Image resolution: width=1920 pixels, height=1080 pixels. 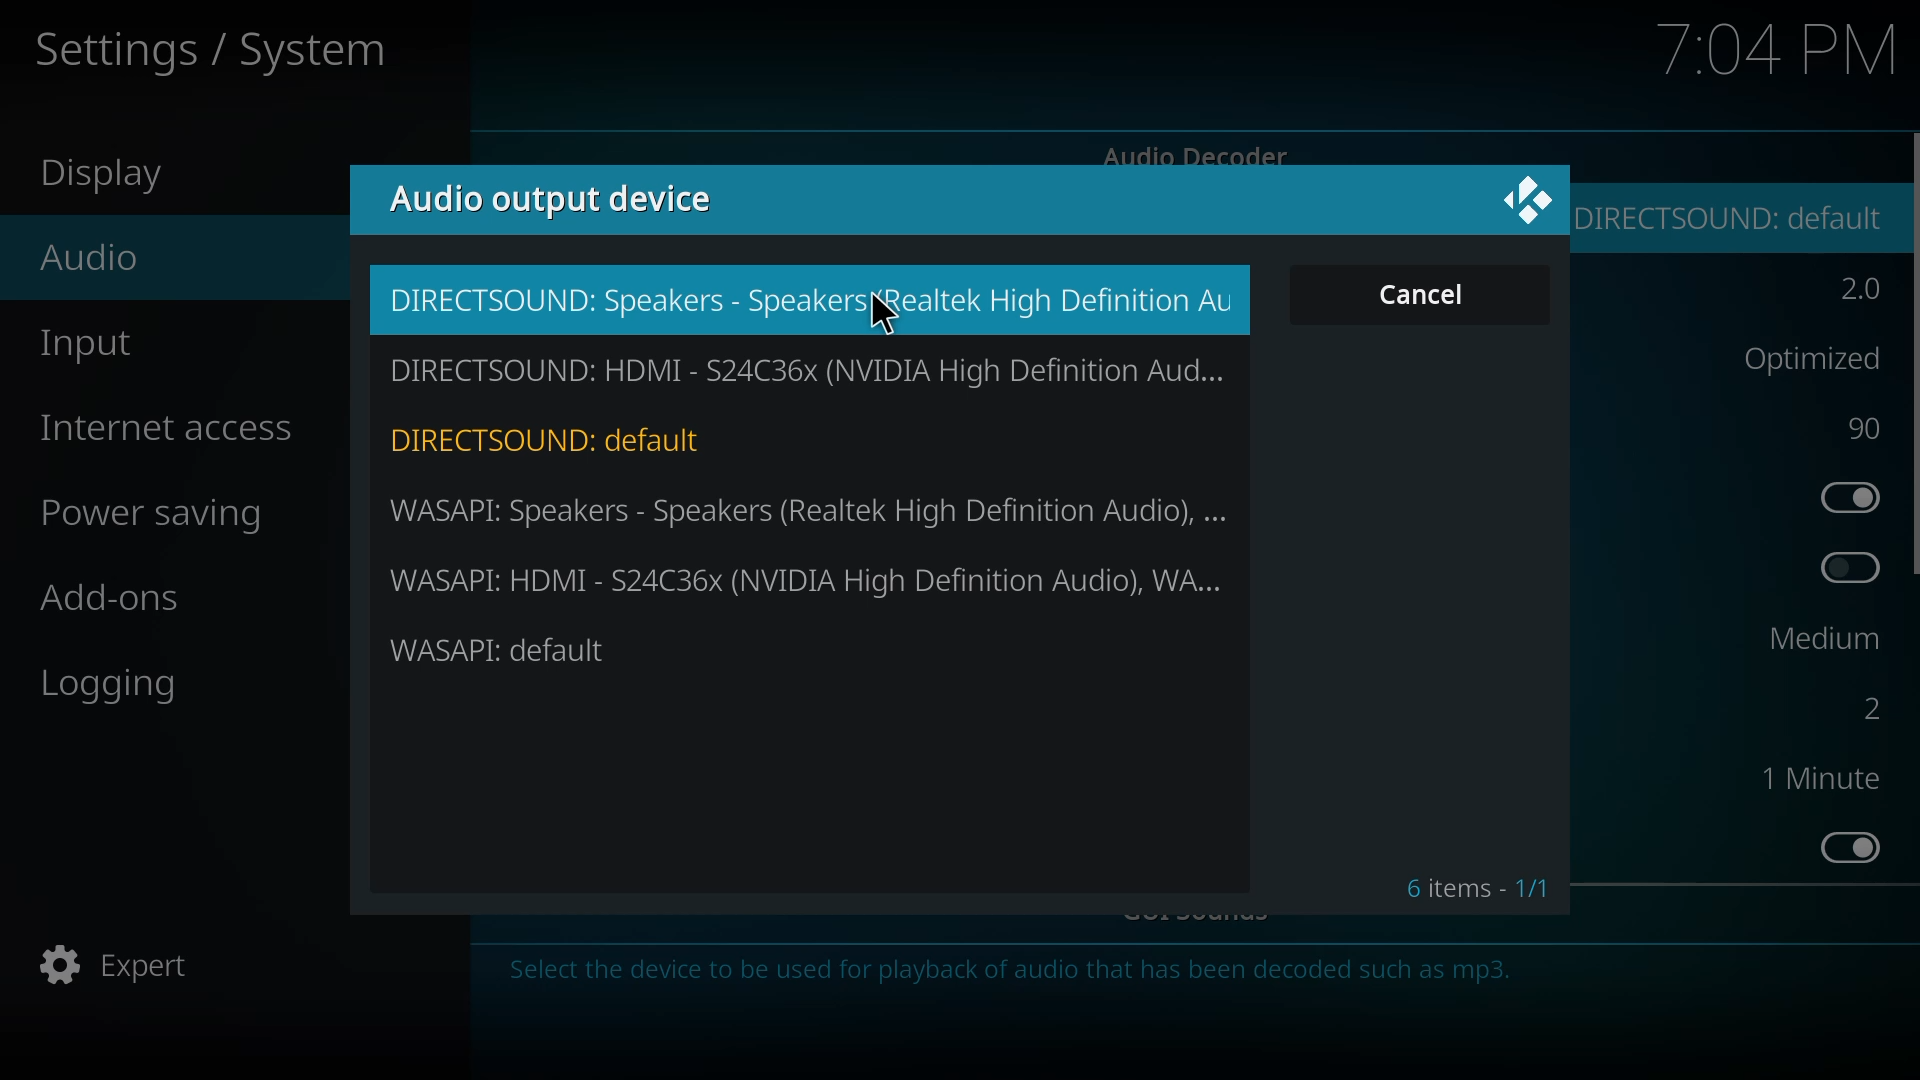 What do you see at coordinates (111, 602) in the screenshot?
I see `add-ons` at bounding box center [111, 602].